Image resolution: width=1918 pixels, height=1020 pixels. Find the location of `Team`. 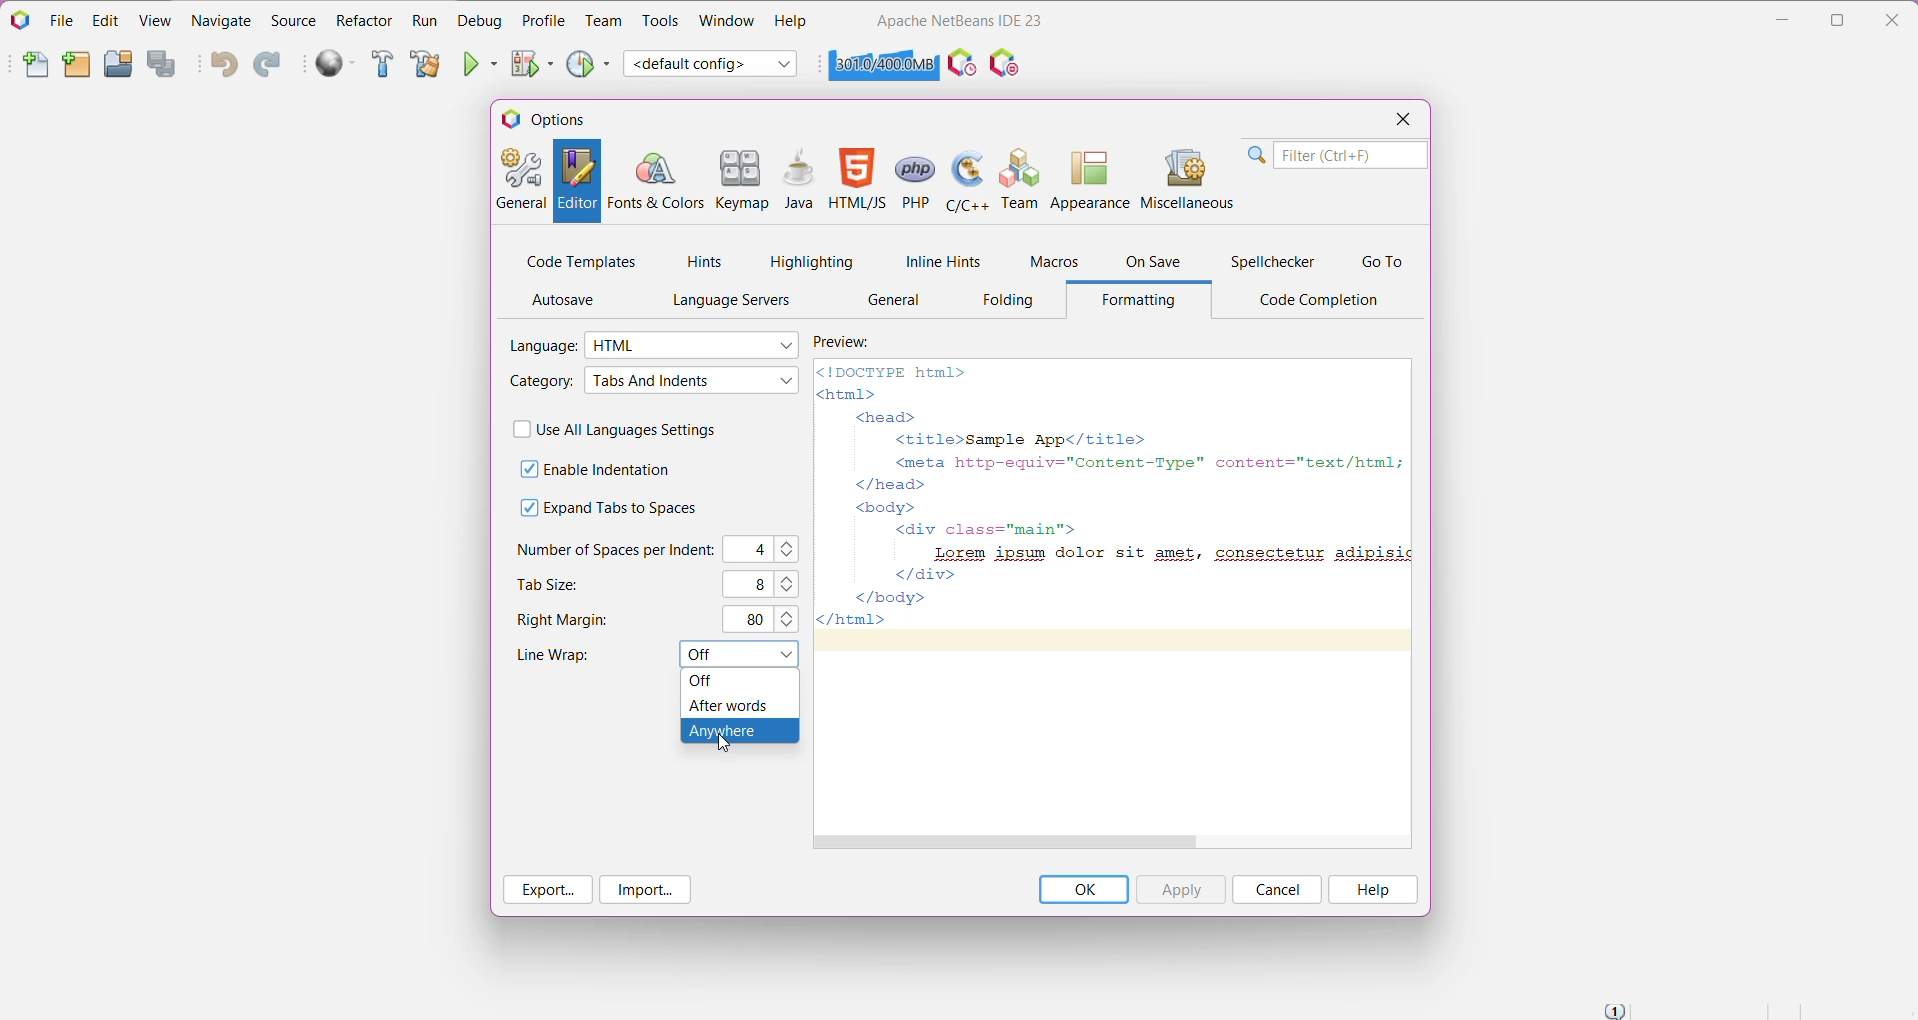

Team is located at coordinates (603, 21).